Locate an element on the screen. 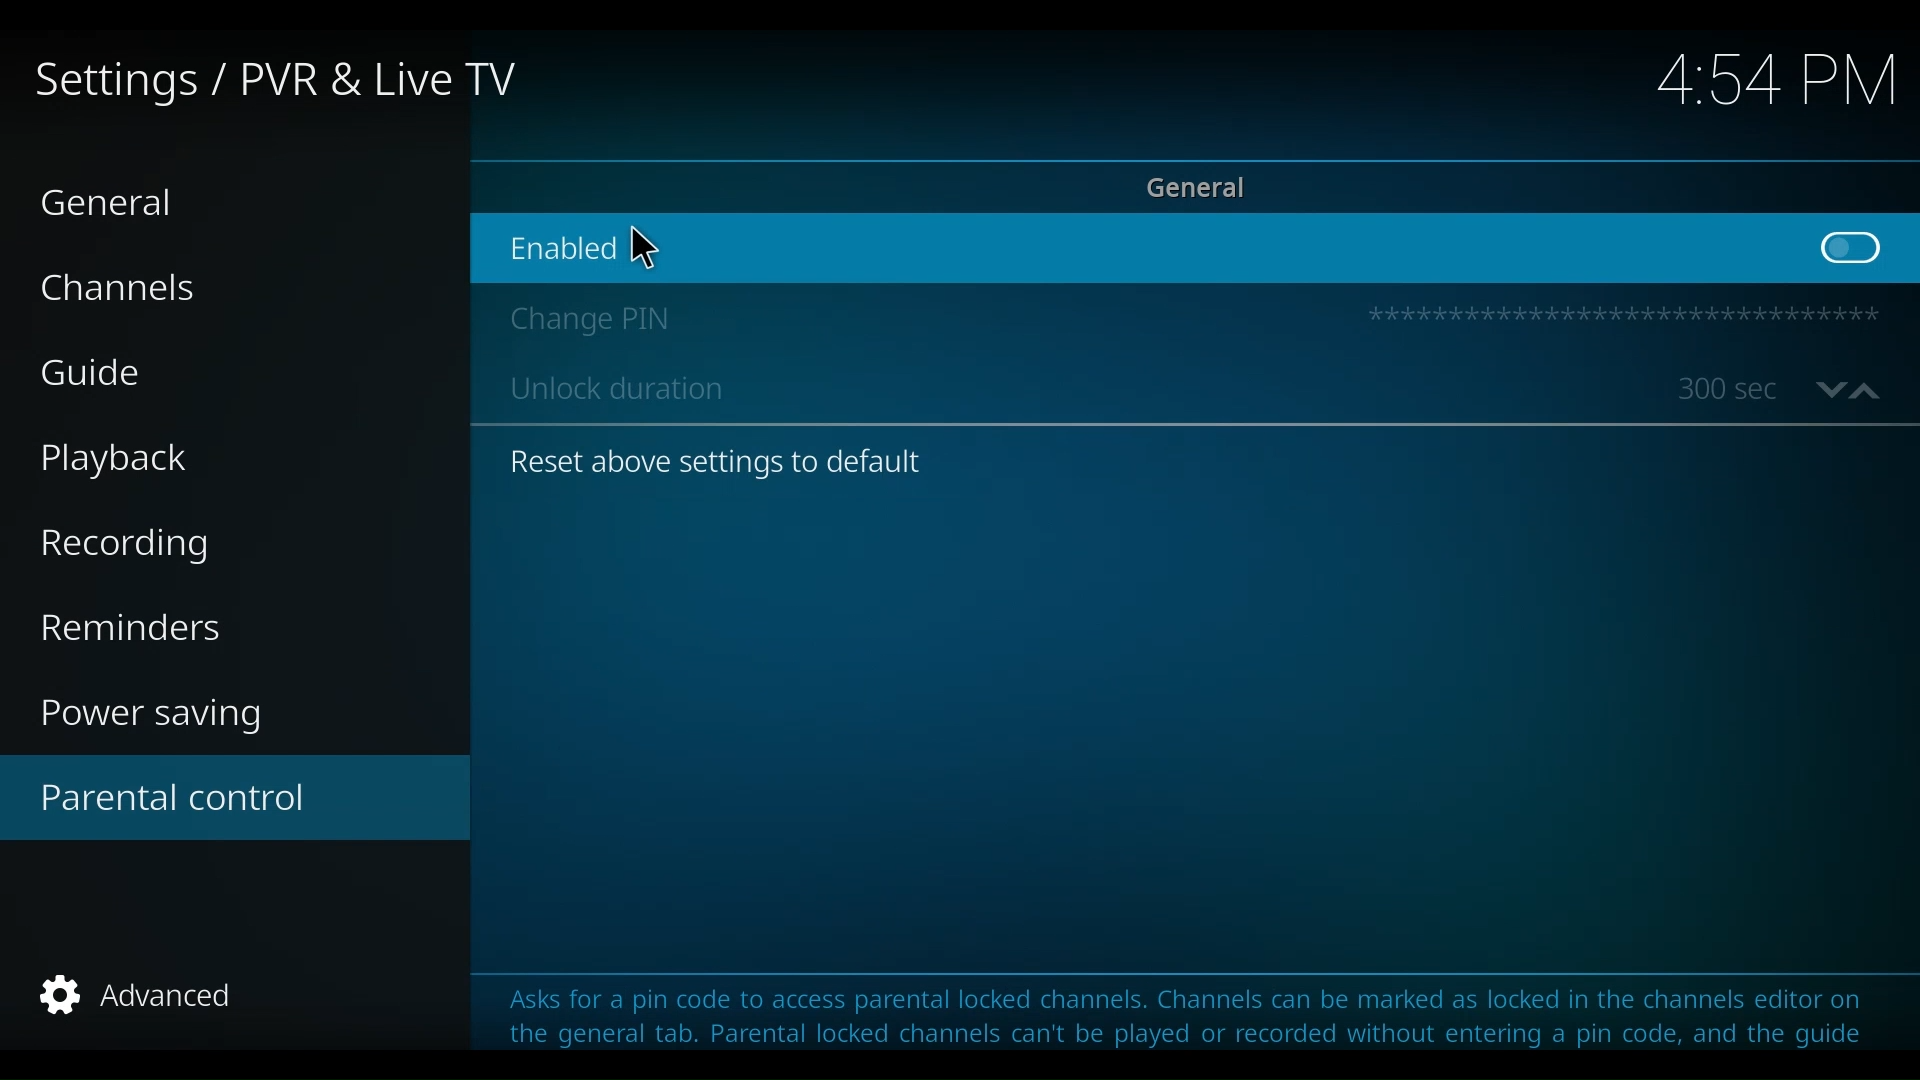 Image resolution: width=1920 pixels, height=1080 pixels. Reminders is located at coordinates (135, 628).